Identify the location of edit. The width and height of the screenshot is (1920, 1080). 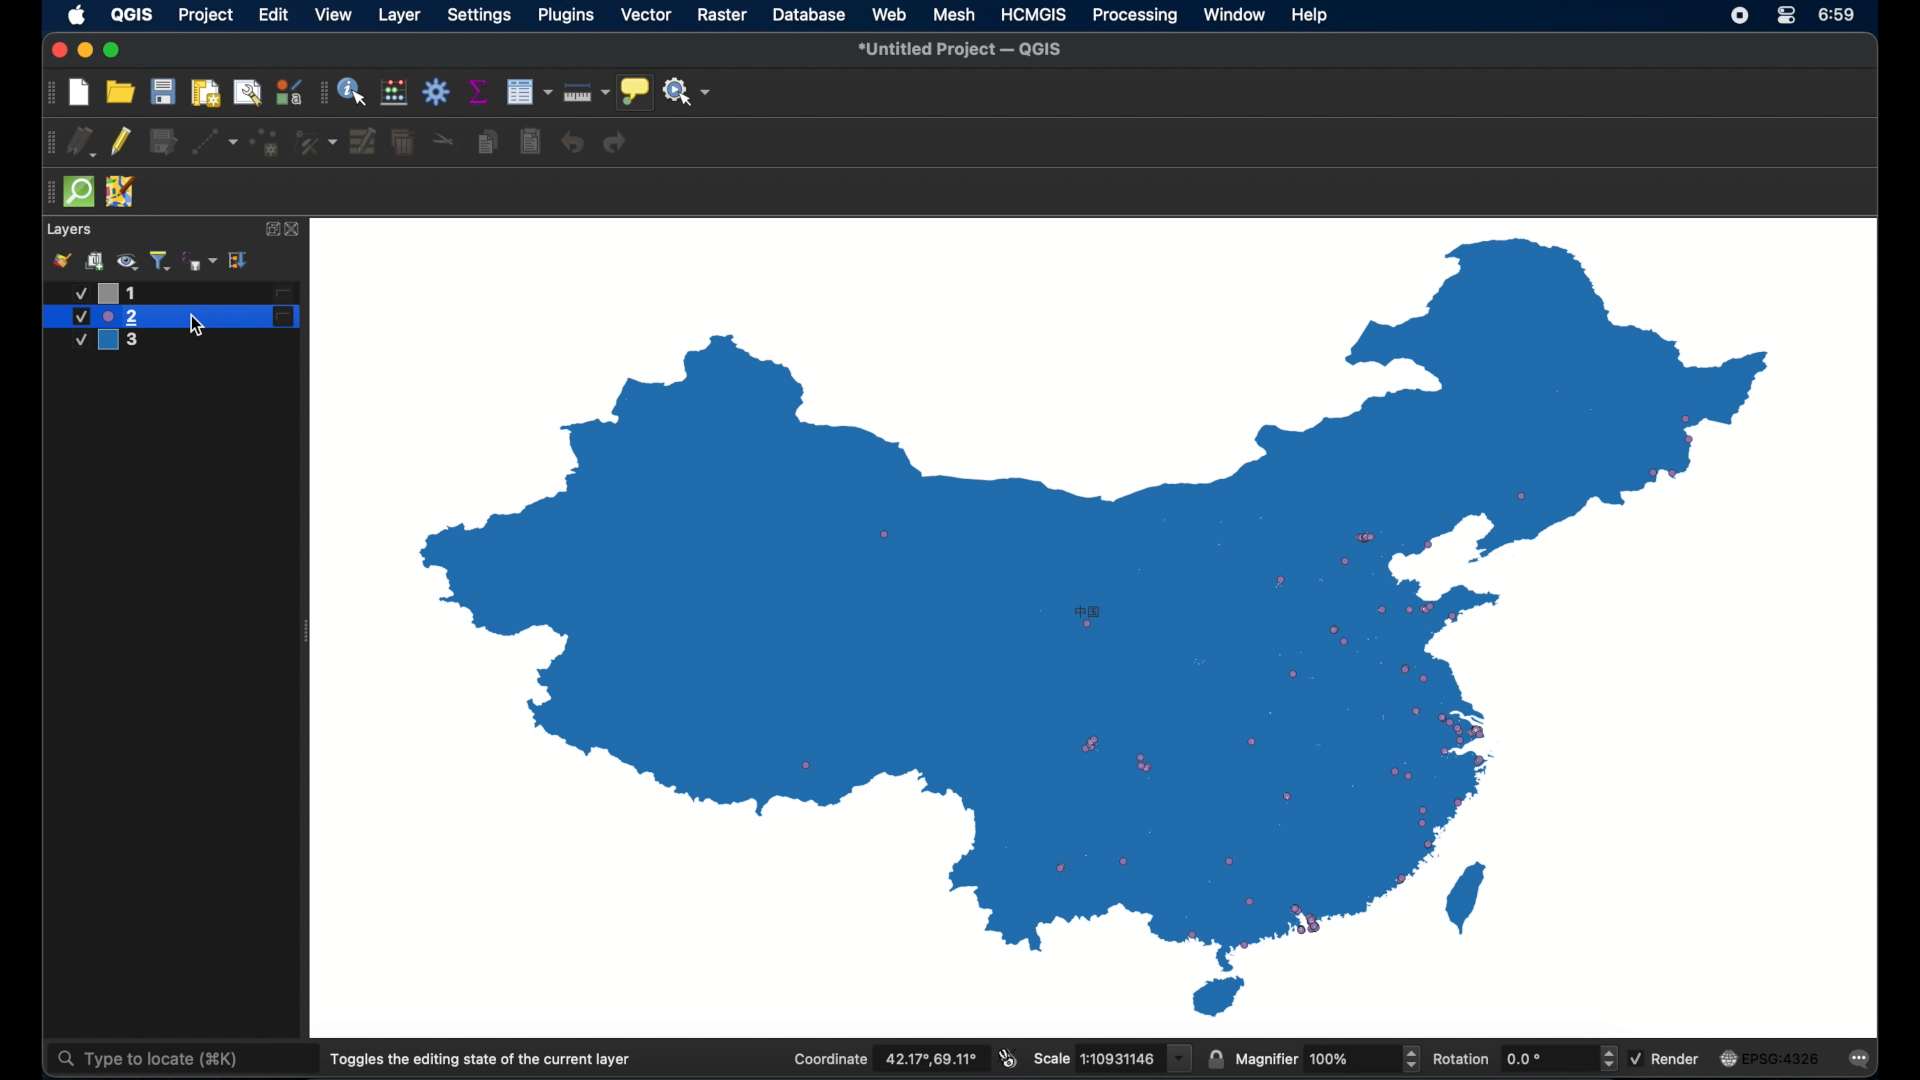
(275, 14).